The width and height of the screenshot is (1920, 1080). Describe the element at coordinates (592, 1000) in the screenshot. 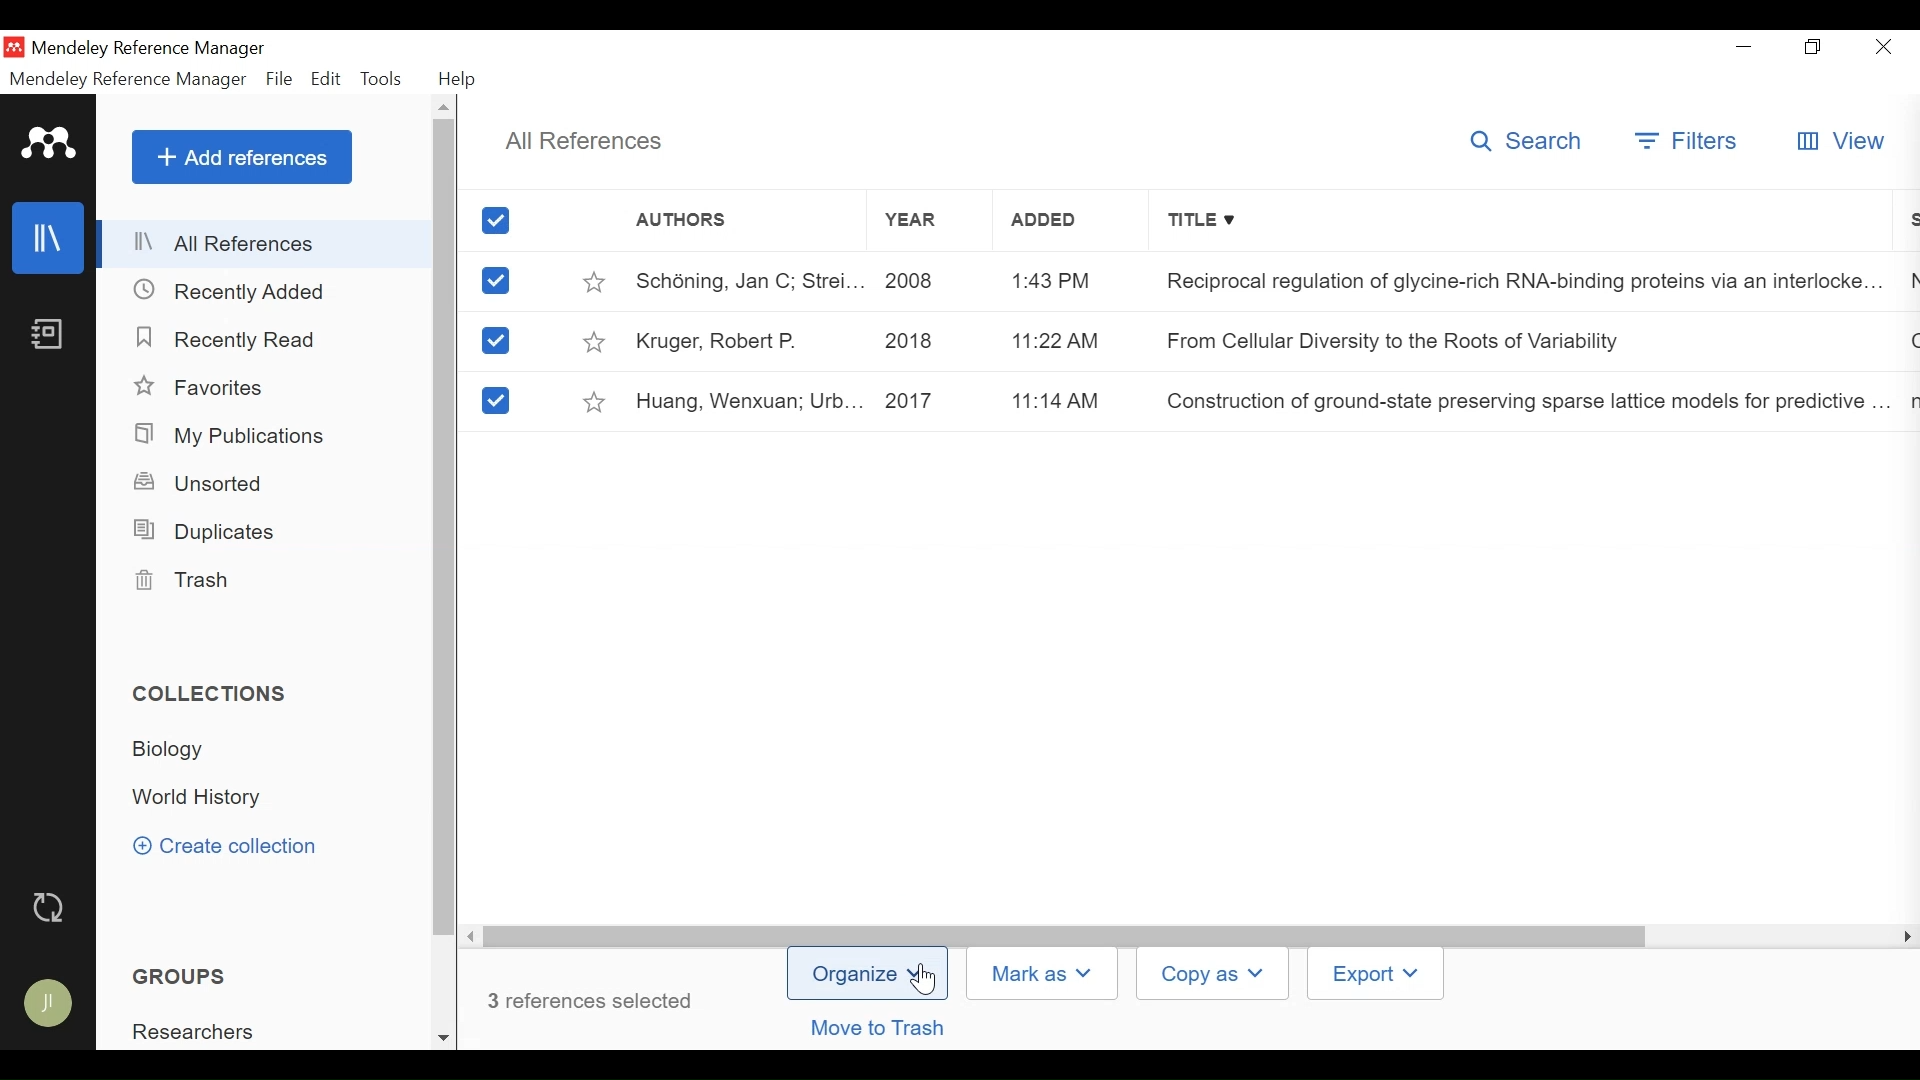

I see `Number of references selected` at that location.